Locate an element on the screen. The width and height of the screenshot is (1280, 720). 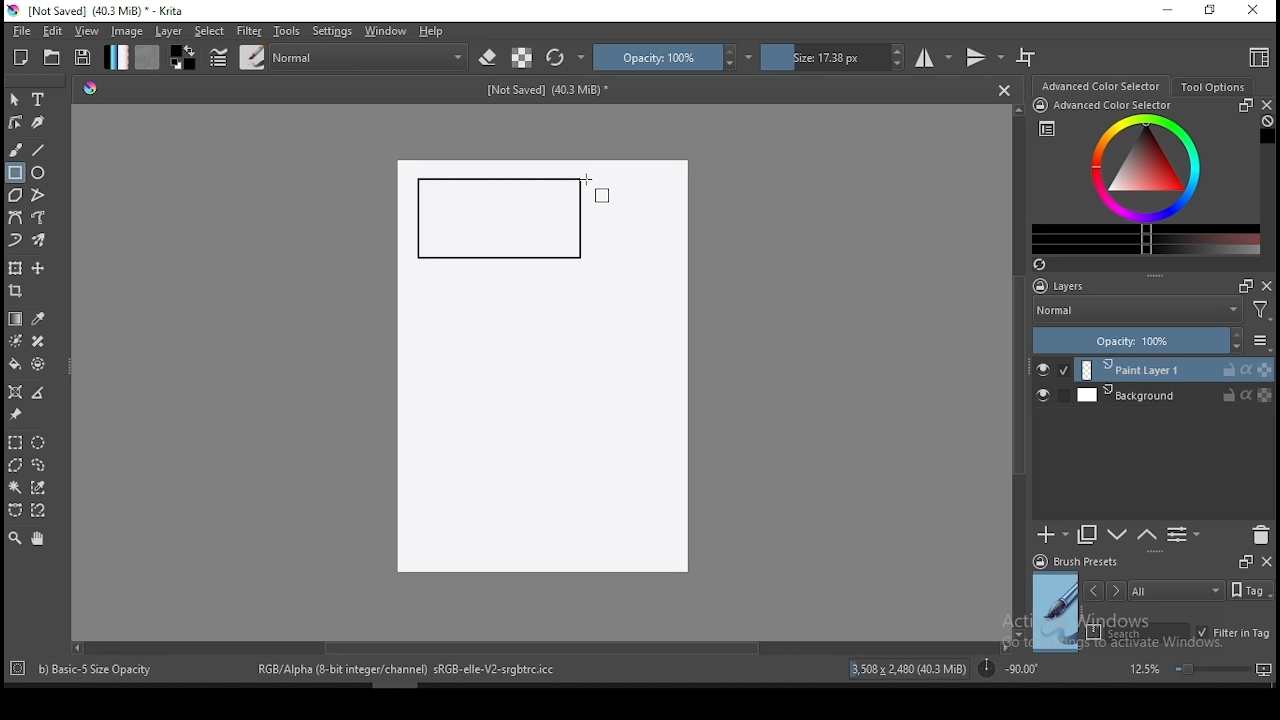
mouse pointer is located at coordinates (600, 188).